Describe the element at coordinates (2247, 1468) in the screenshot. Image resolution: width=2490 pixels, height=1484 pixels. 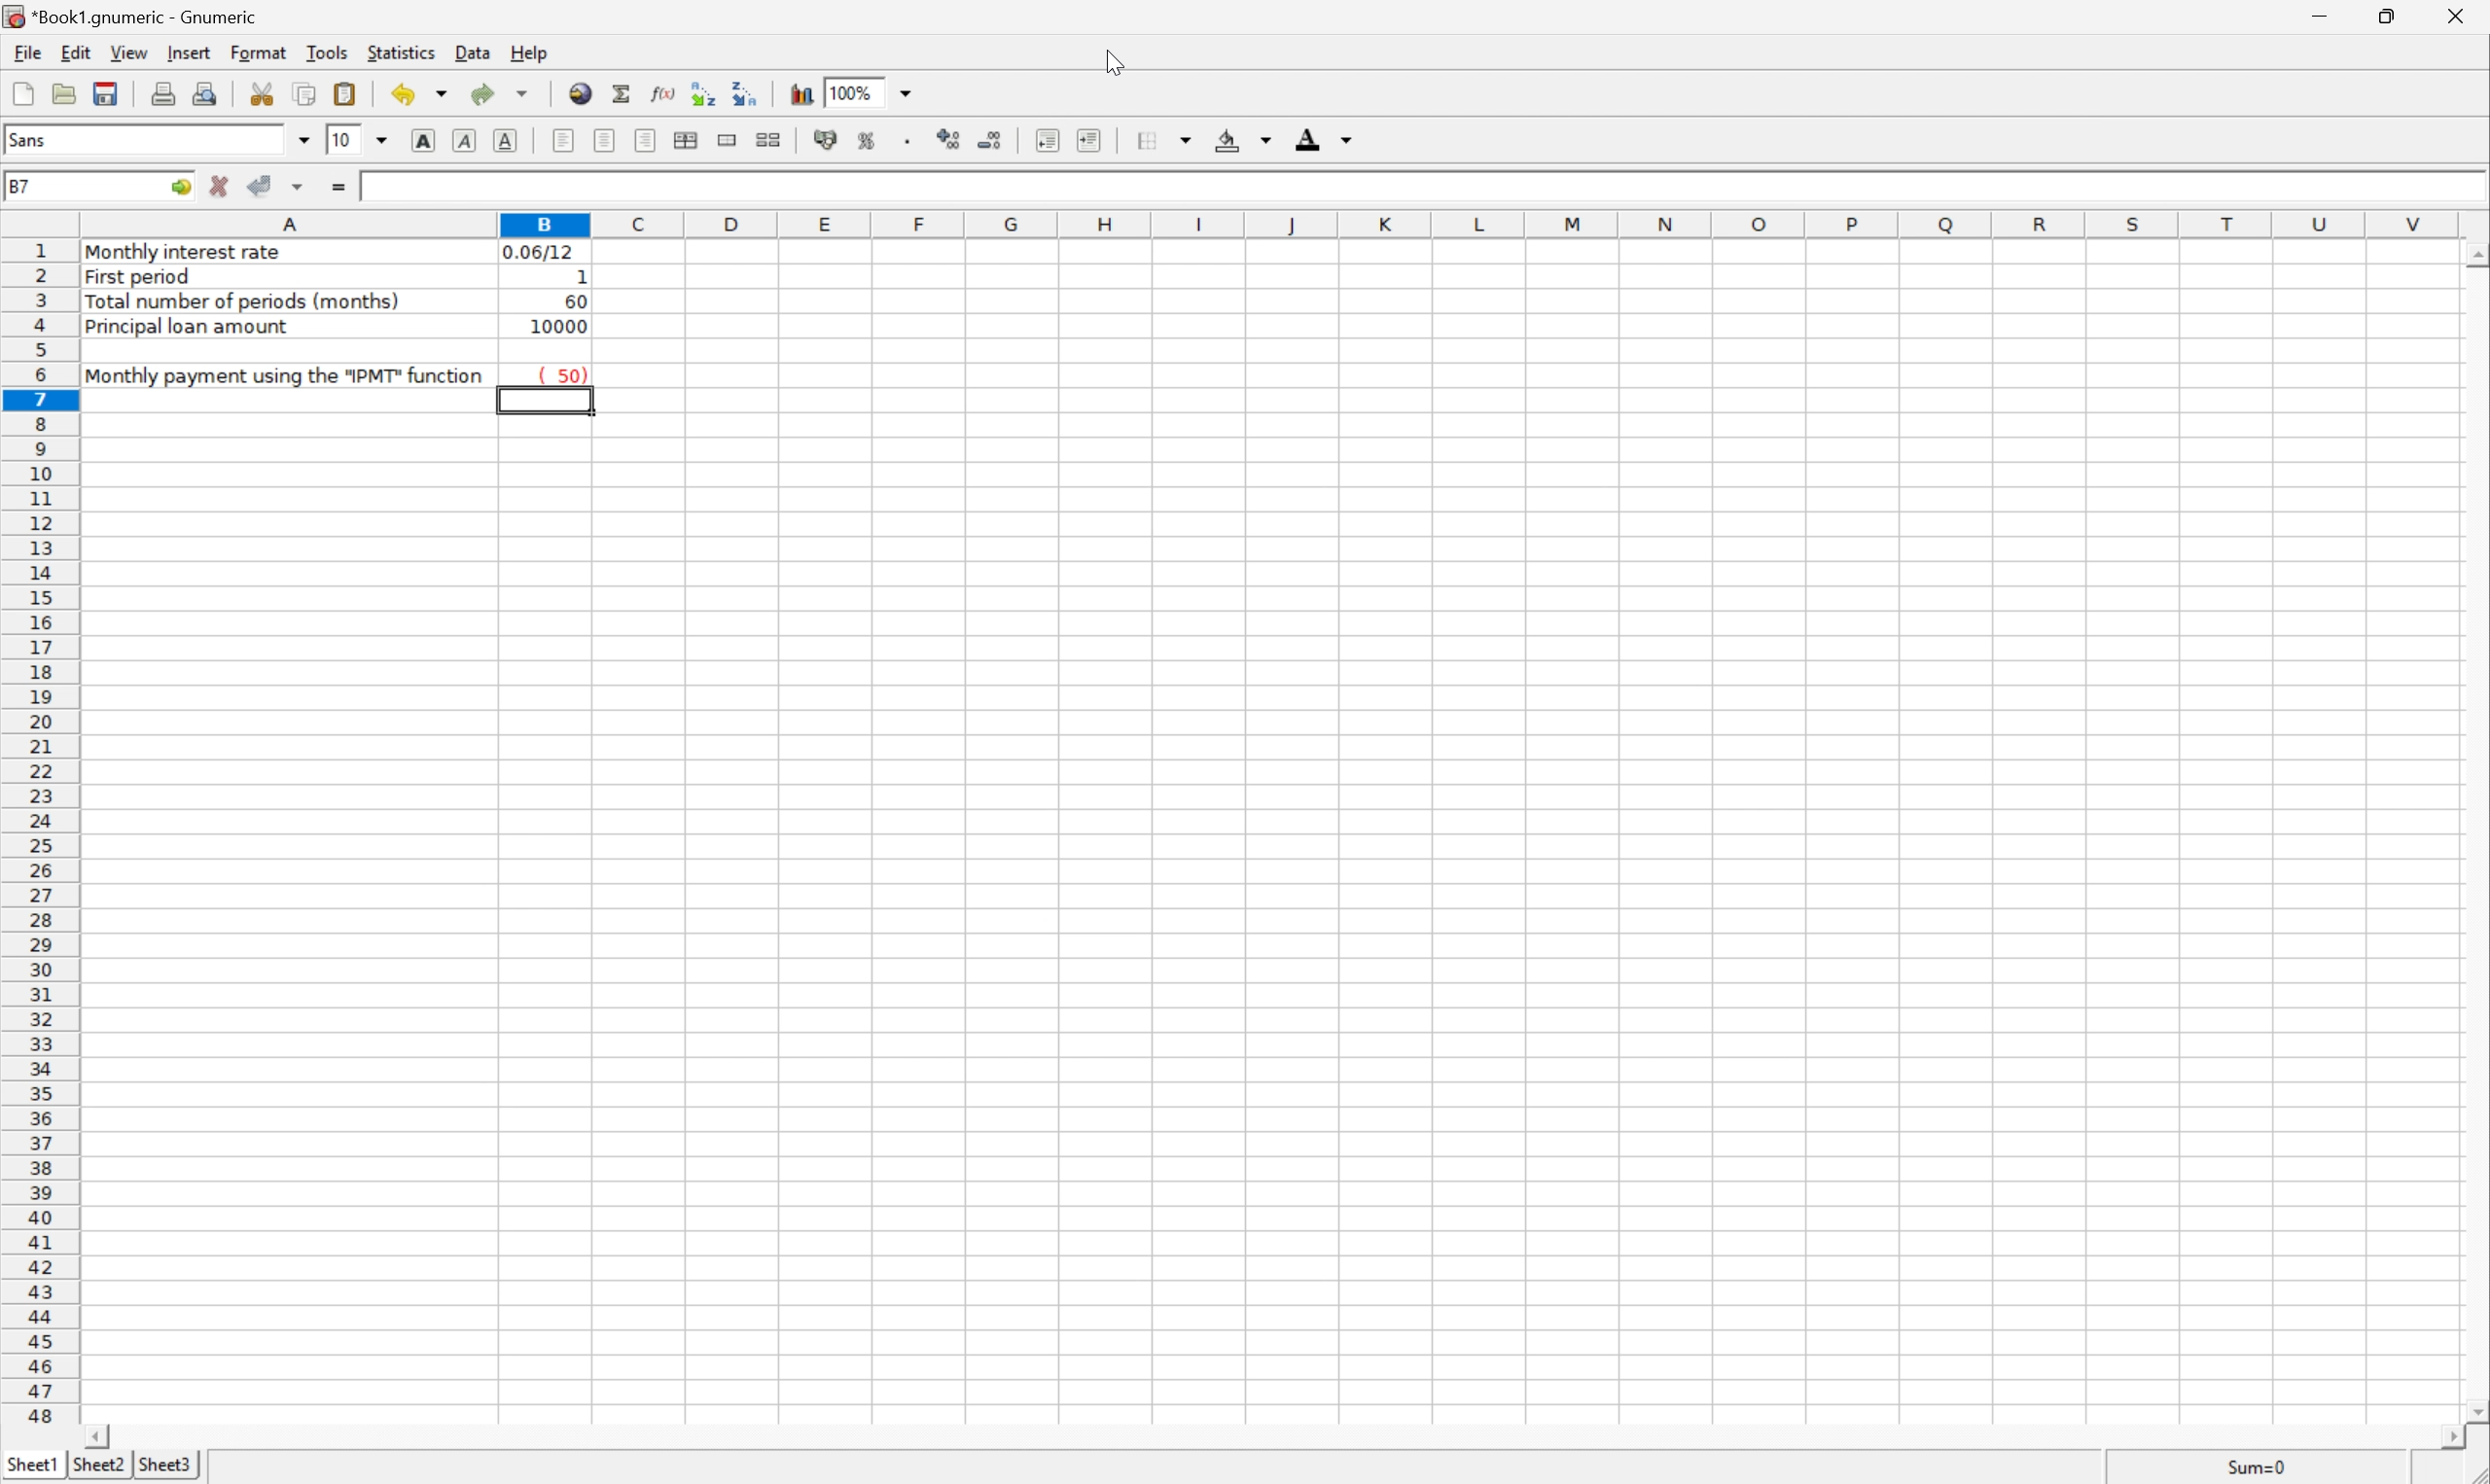
I see `Sum=0` at that location.